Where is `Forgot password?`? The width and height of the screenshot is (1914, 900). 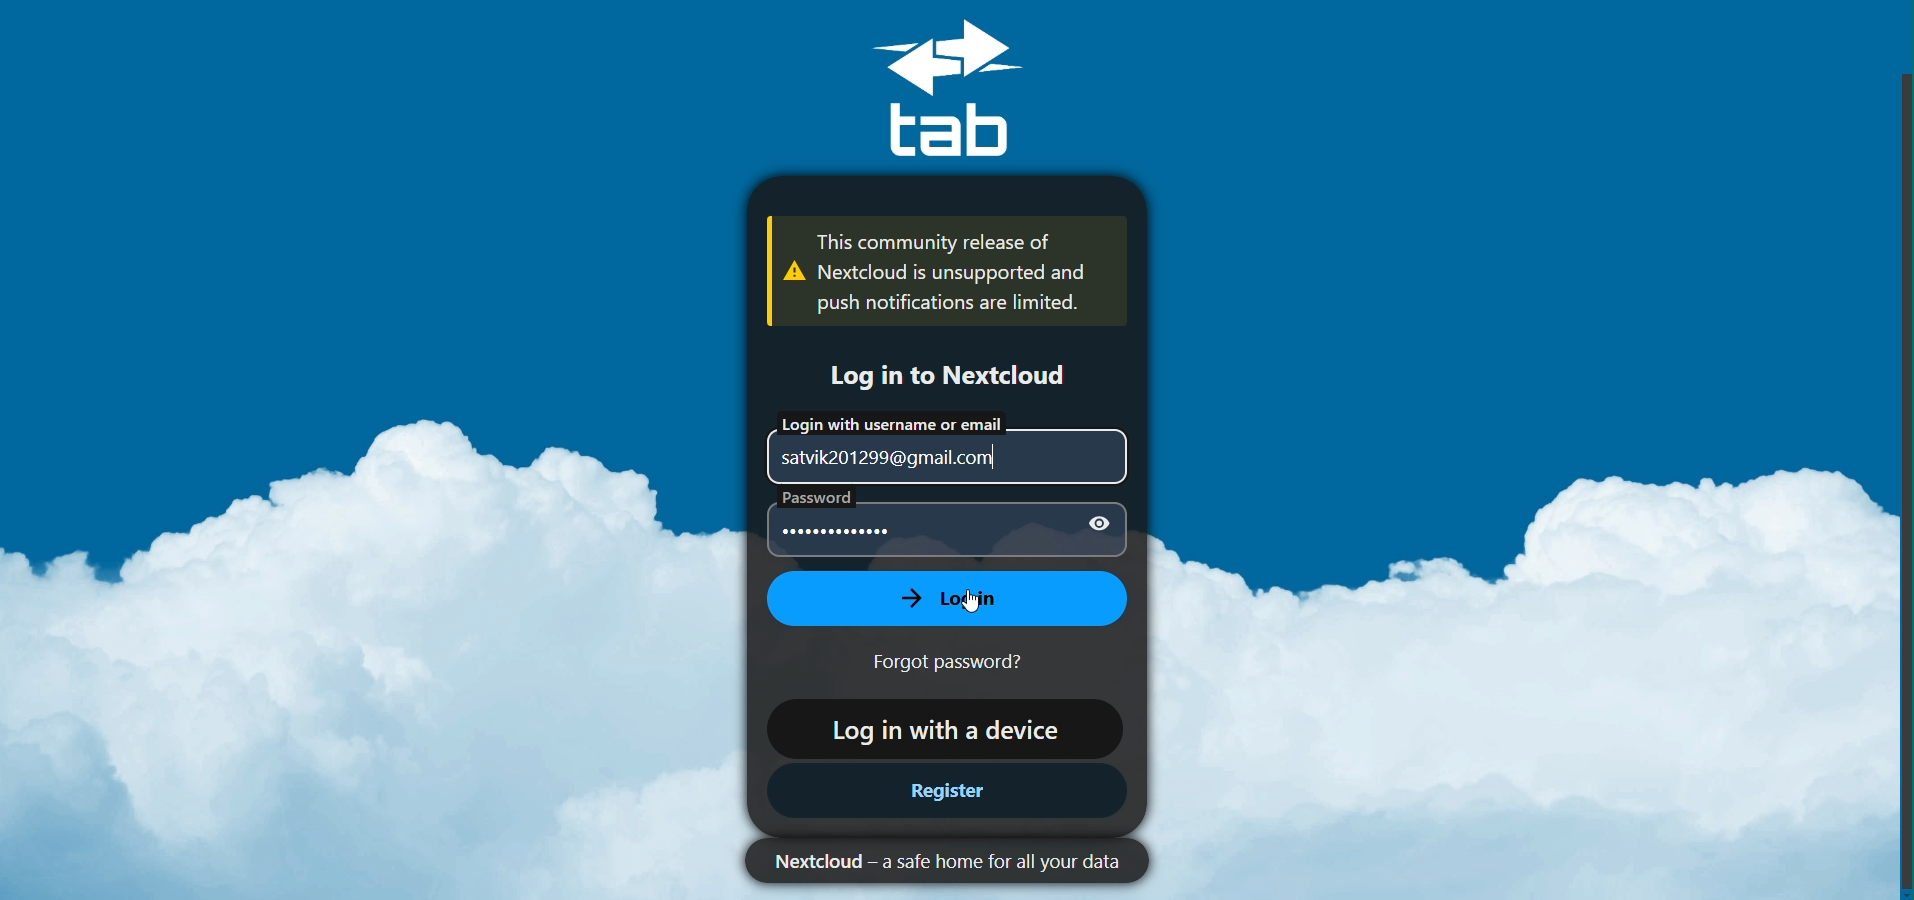 Forgot password? is located at coordinates (962, 662).